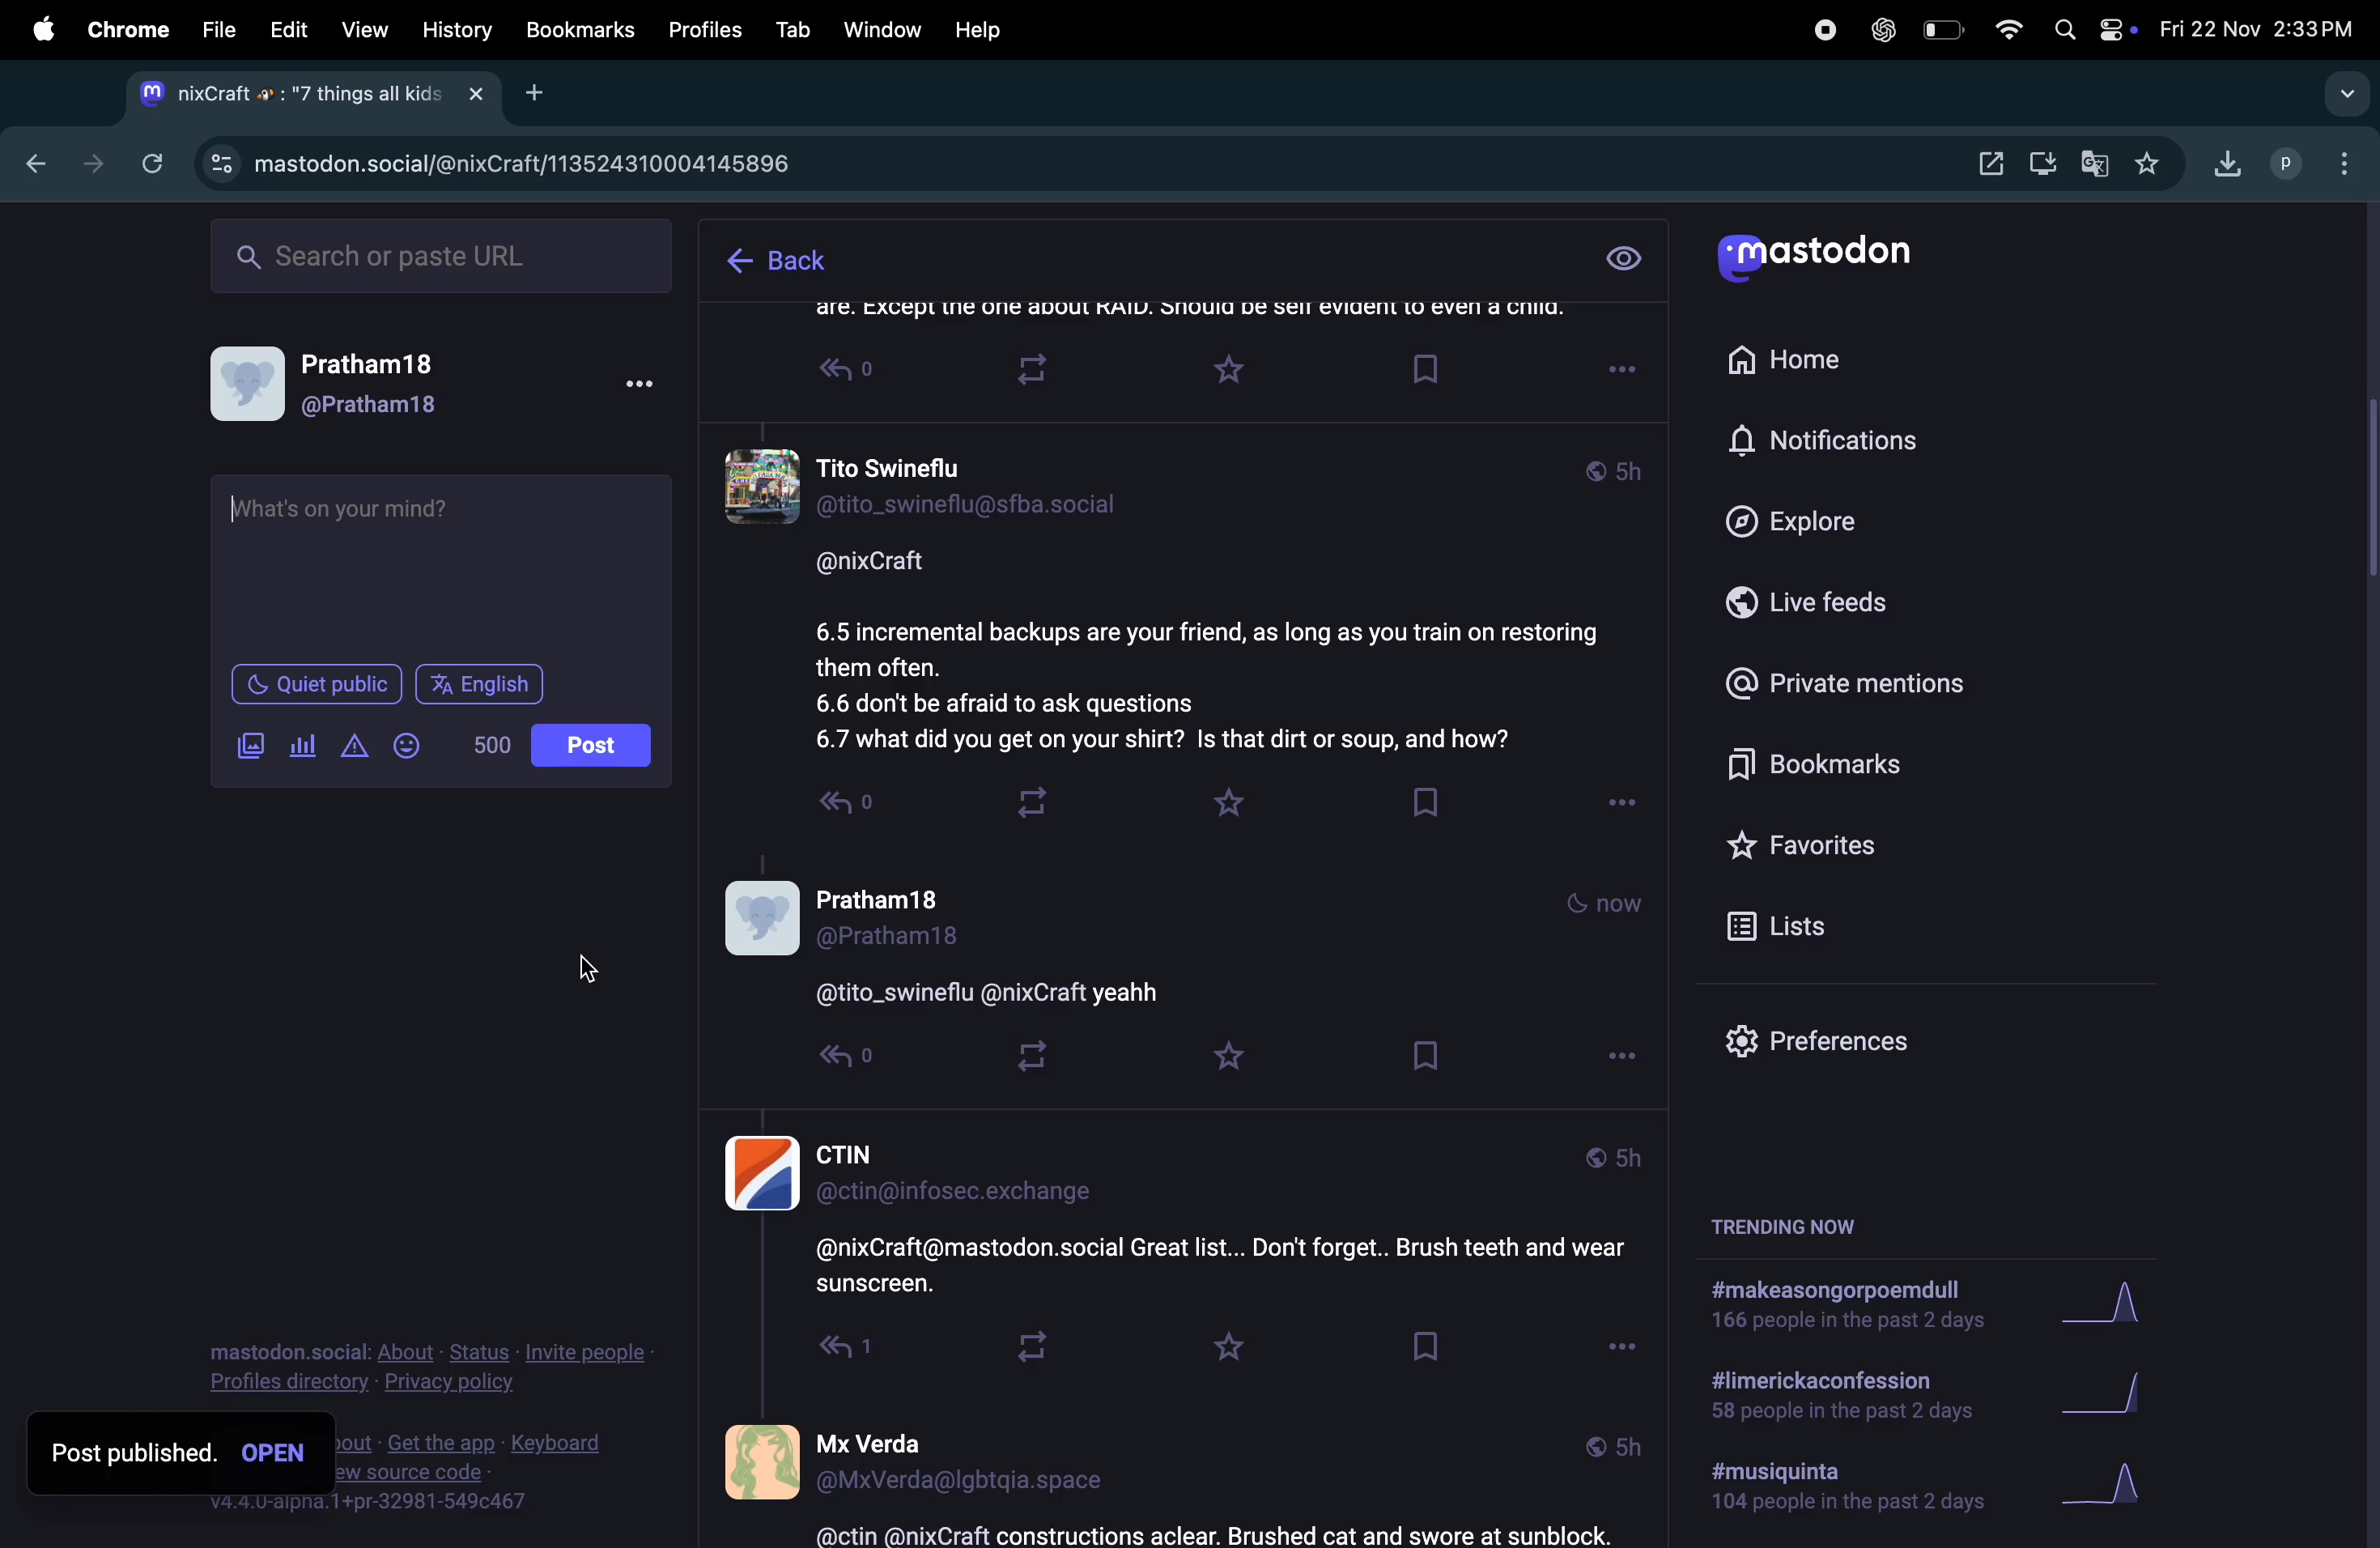 Image resolution: width=2380 pixels, height=1548 pixels. What do you see at coordinates (1235, 371) in the screenshot?
I see `Favourite` at bounding box center [1235, 371].